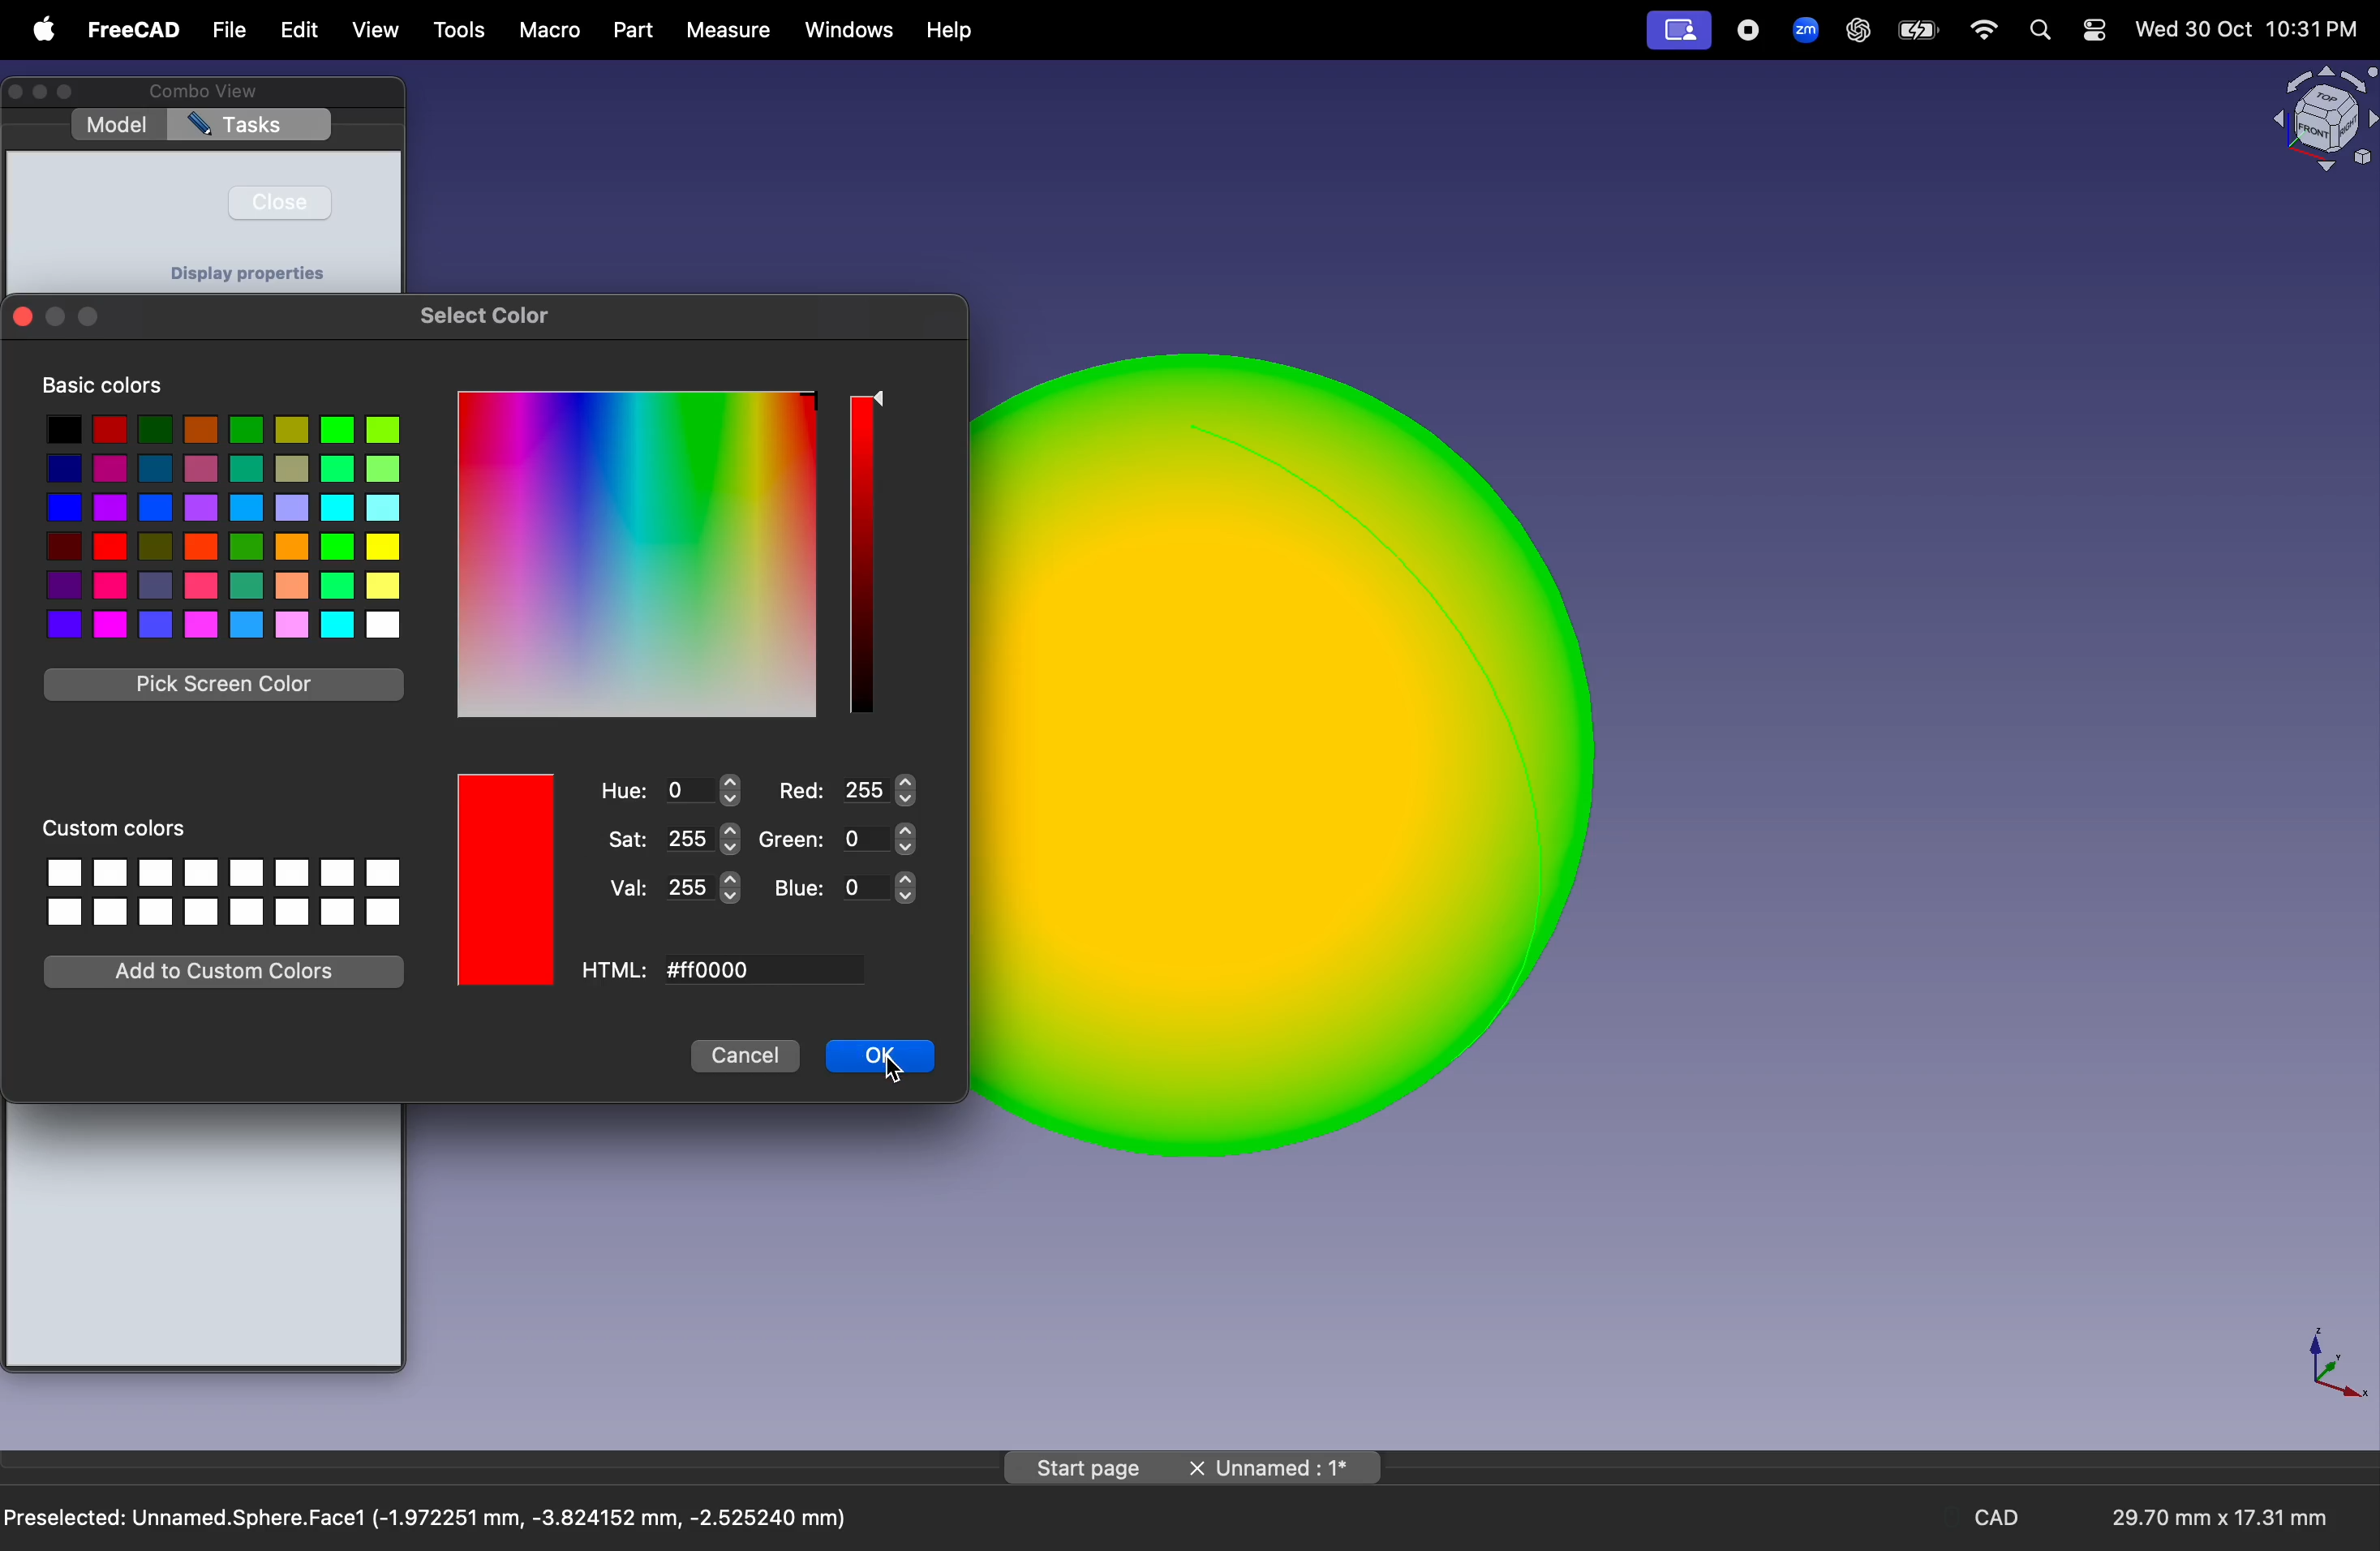 Image resolution: width=2380 pixels, height=1551 pixels. Describe the element at coordinates (2004, 1518) in the screenshot. I see `cad` at that location.